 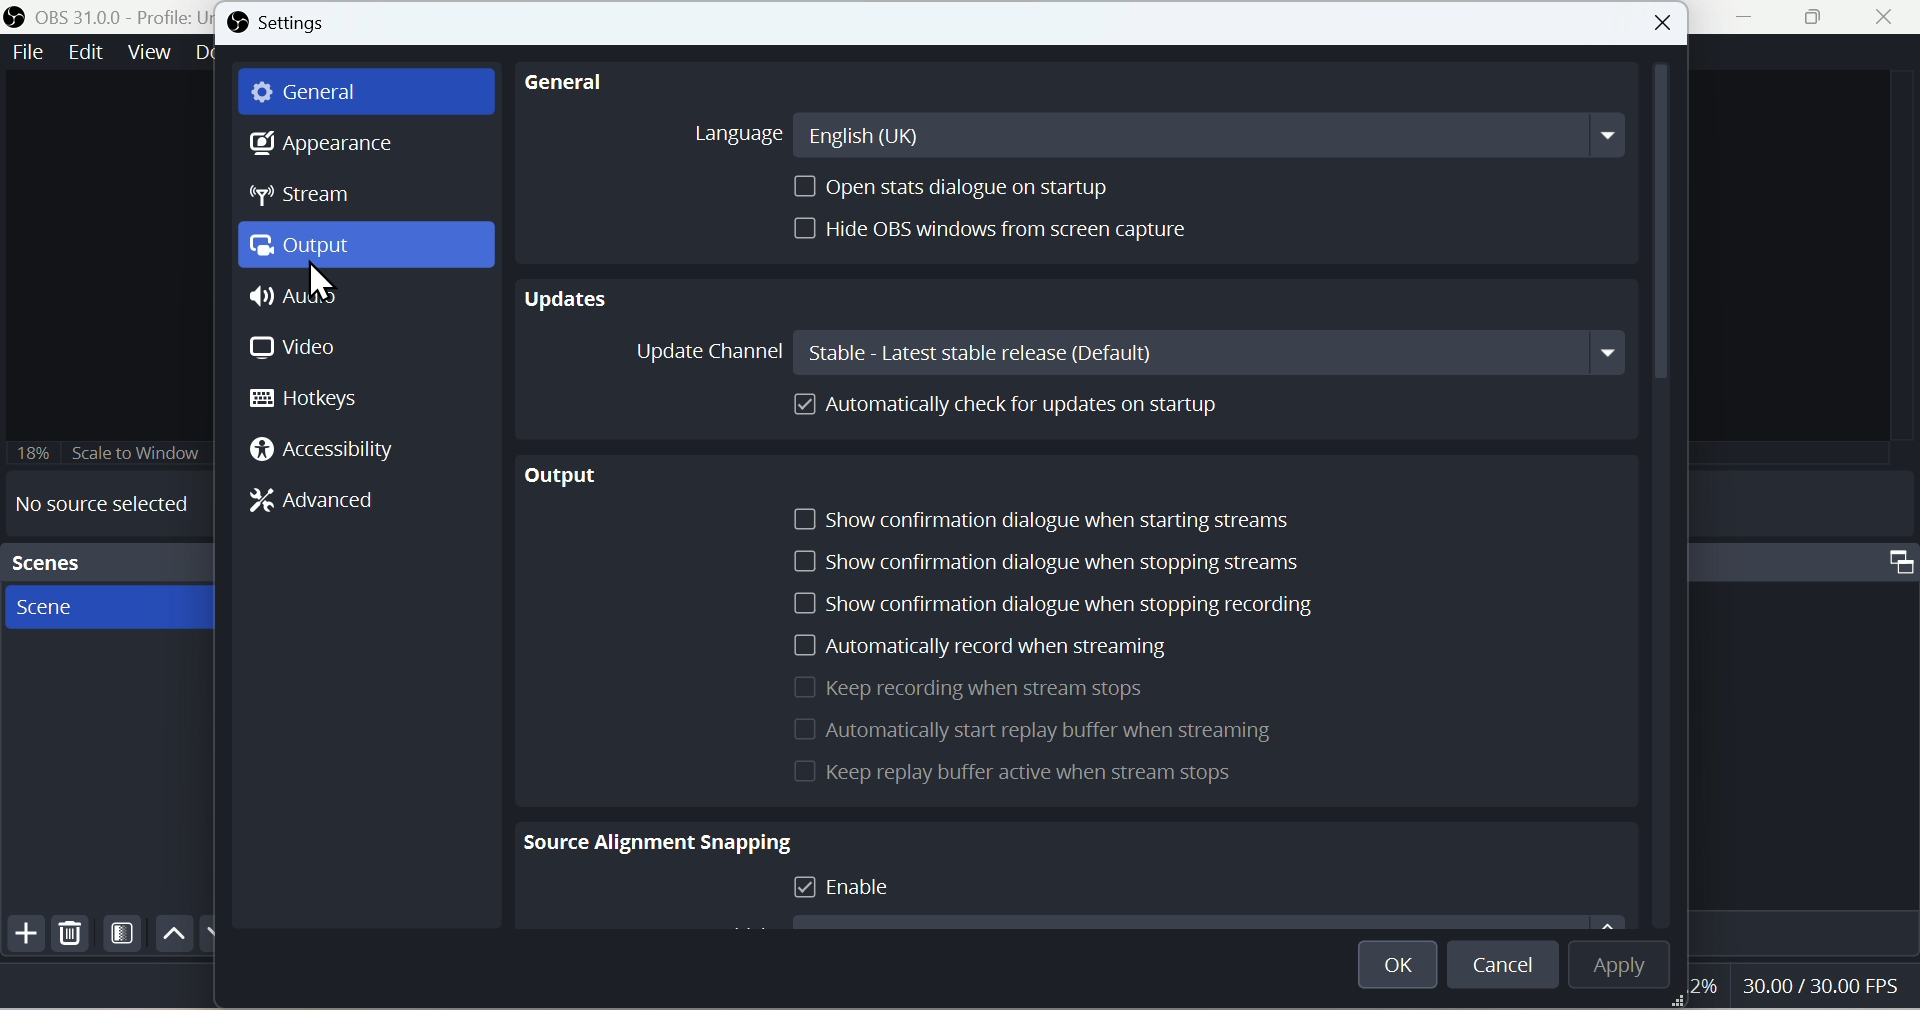 I want to click on J Show confirmation dialogue when starting streams, so click(x=1057, y=518).